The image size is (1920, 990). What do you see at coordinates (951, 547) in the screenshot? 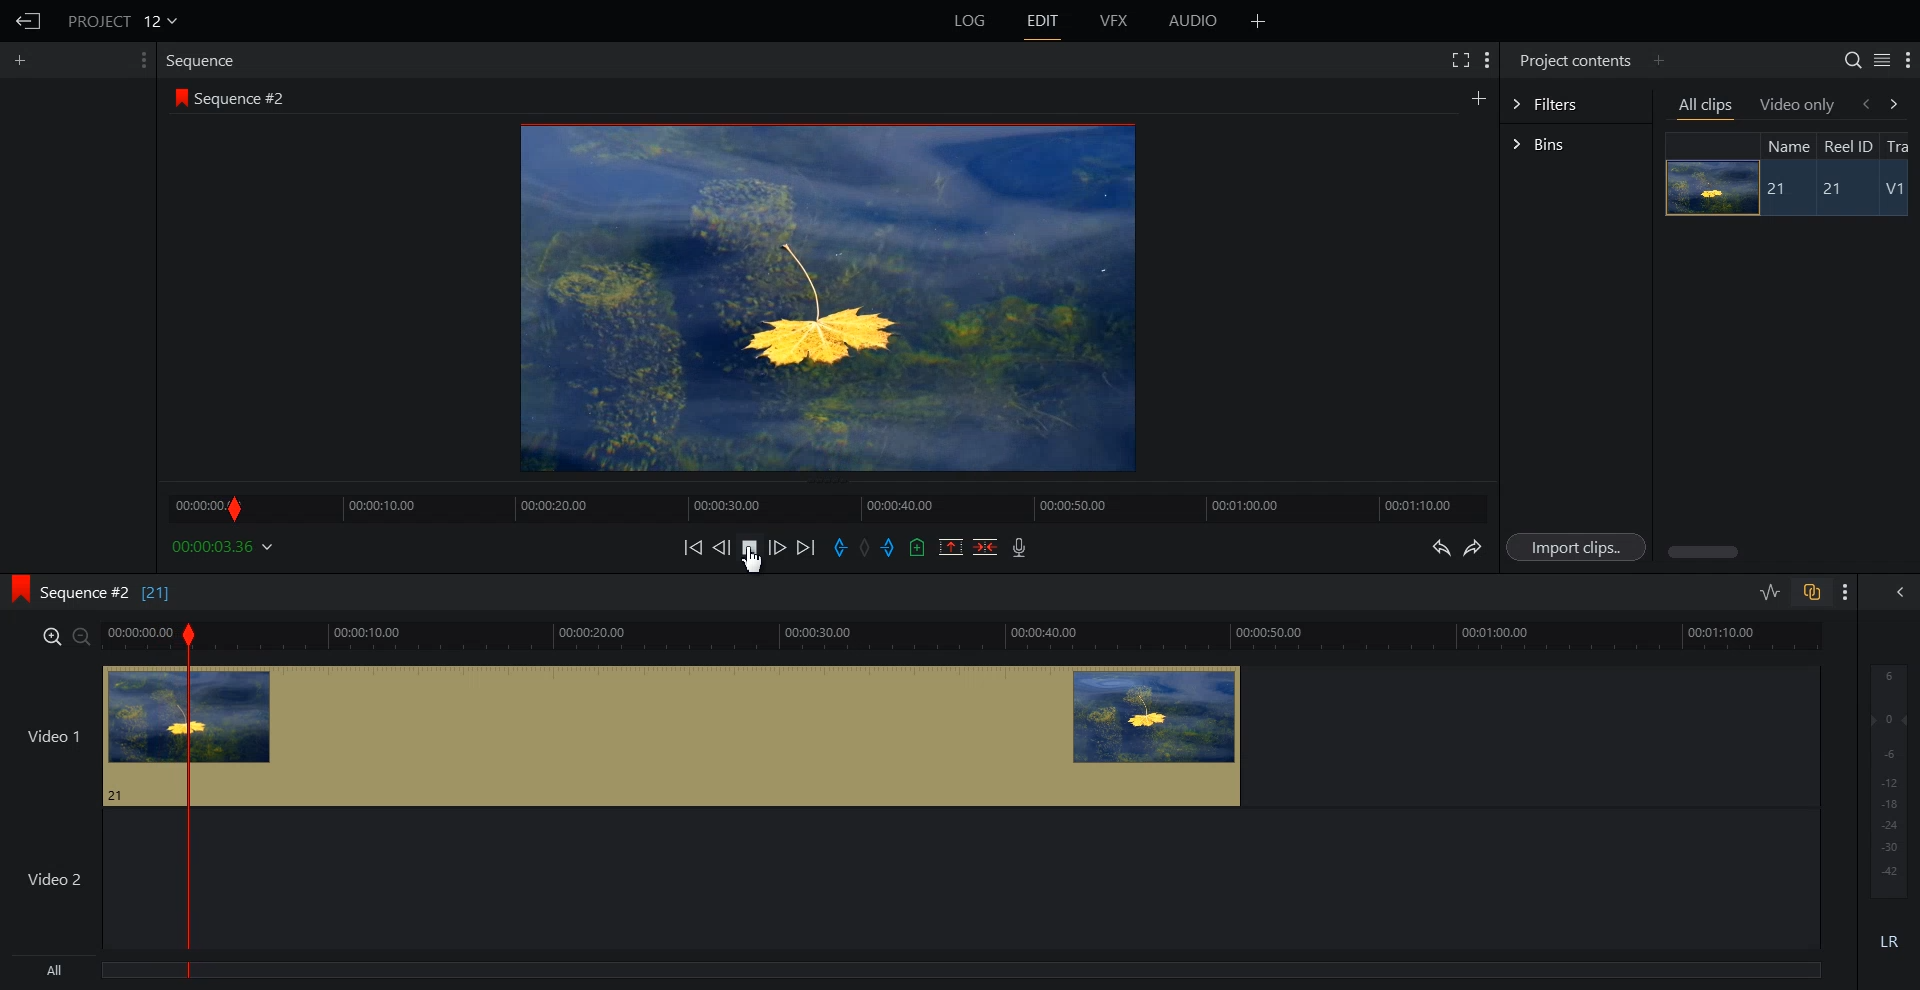
I see `Remove Mark Section` at bounding box center [951, 547].